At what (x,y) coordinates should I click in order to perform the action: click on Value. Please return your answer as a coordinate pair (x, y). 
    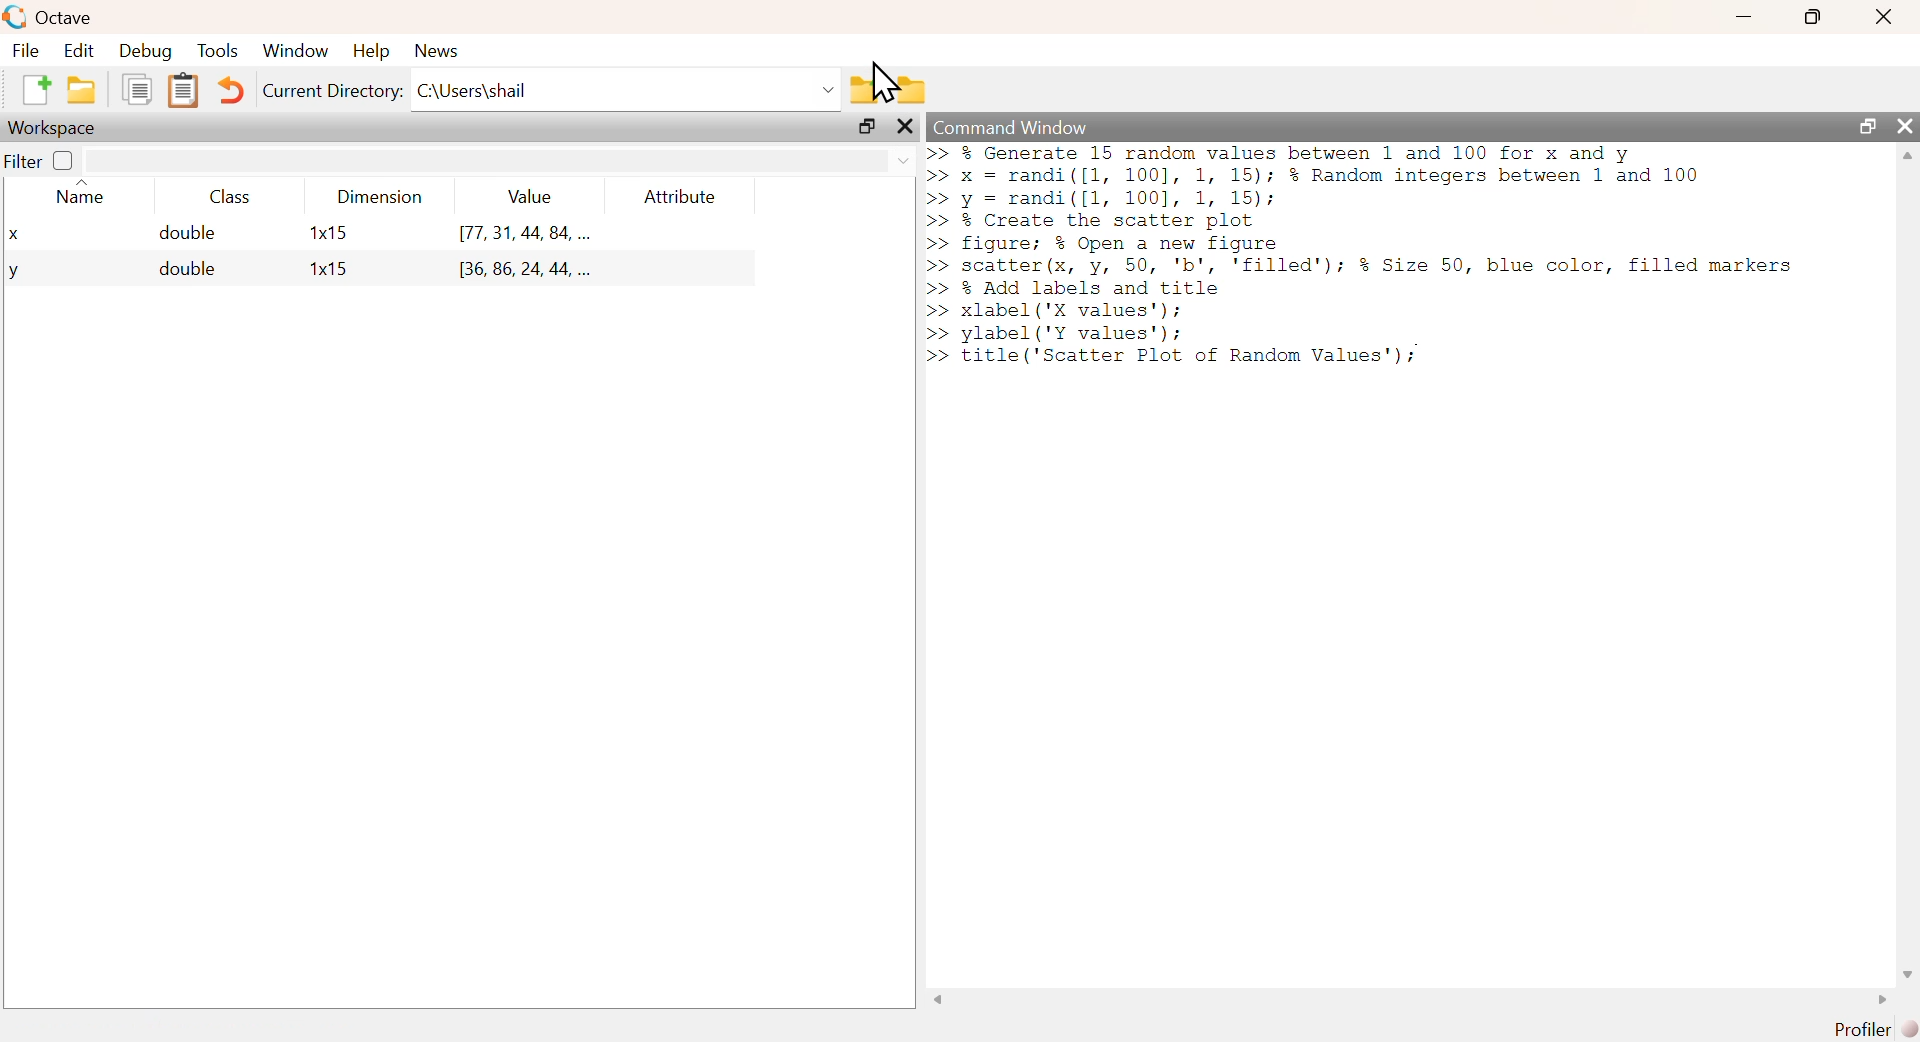
    Looking at the image, I should click on (536, 197).